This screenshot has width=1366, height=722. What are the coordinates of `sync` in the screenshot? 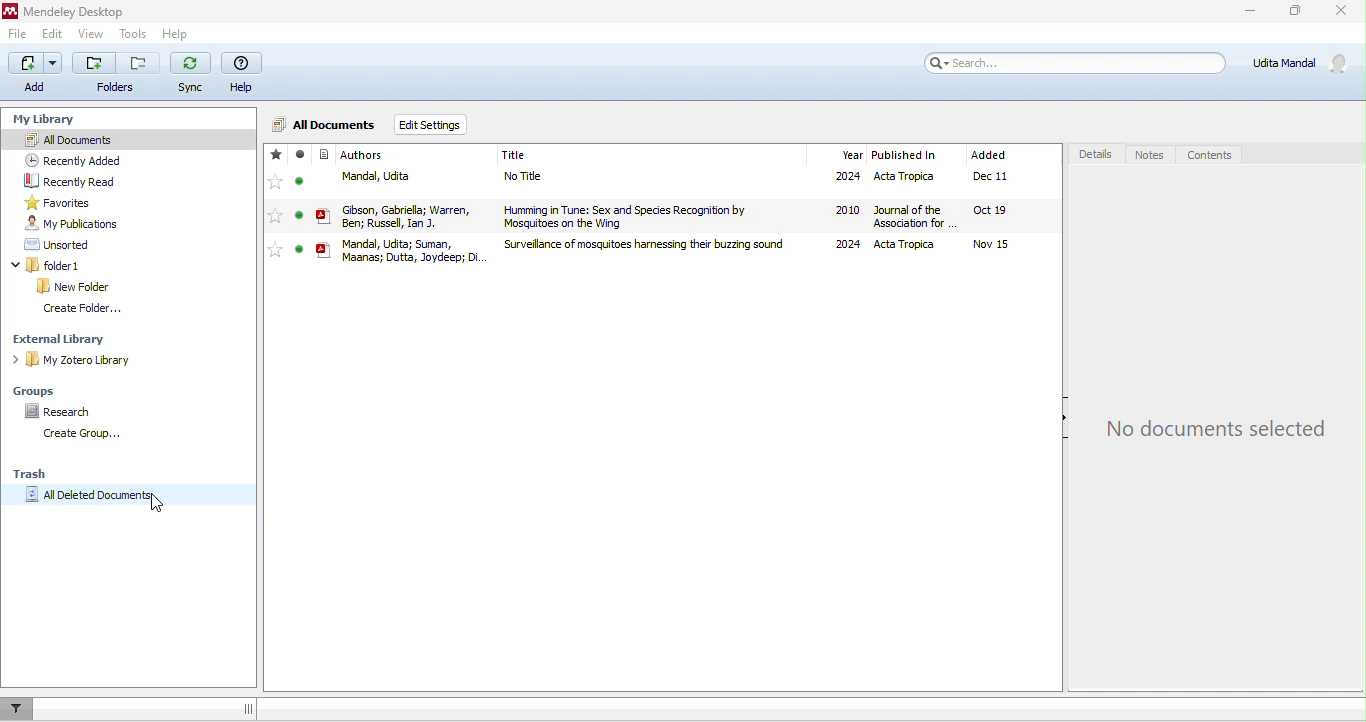 It's located at (192, 72).